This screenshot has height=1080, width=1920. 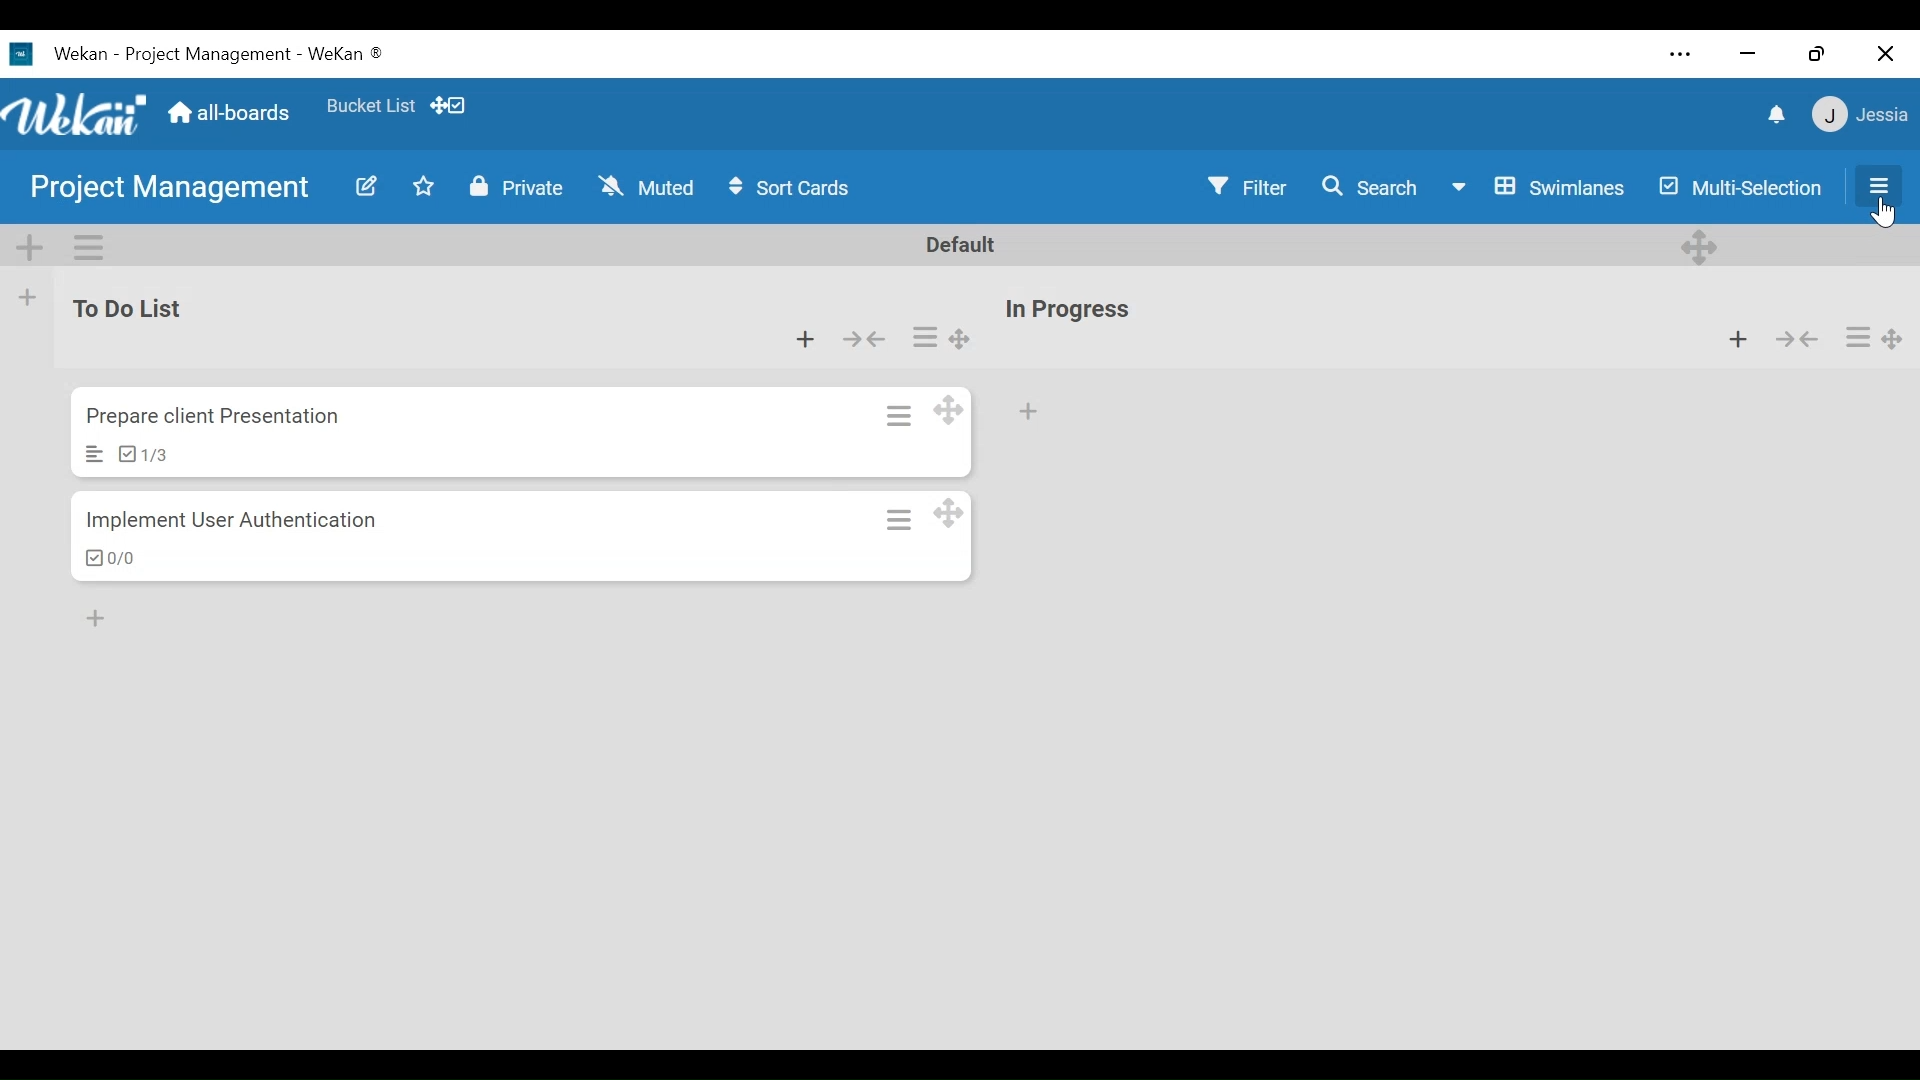 I want to click on Default, so click(x=962, y=247).